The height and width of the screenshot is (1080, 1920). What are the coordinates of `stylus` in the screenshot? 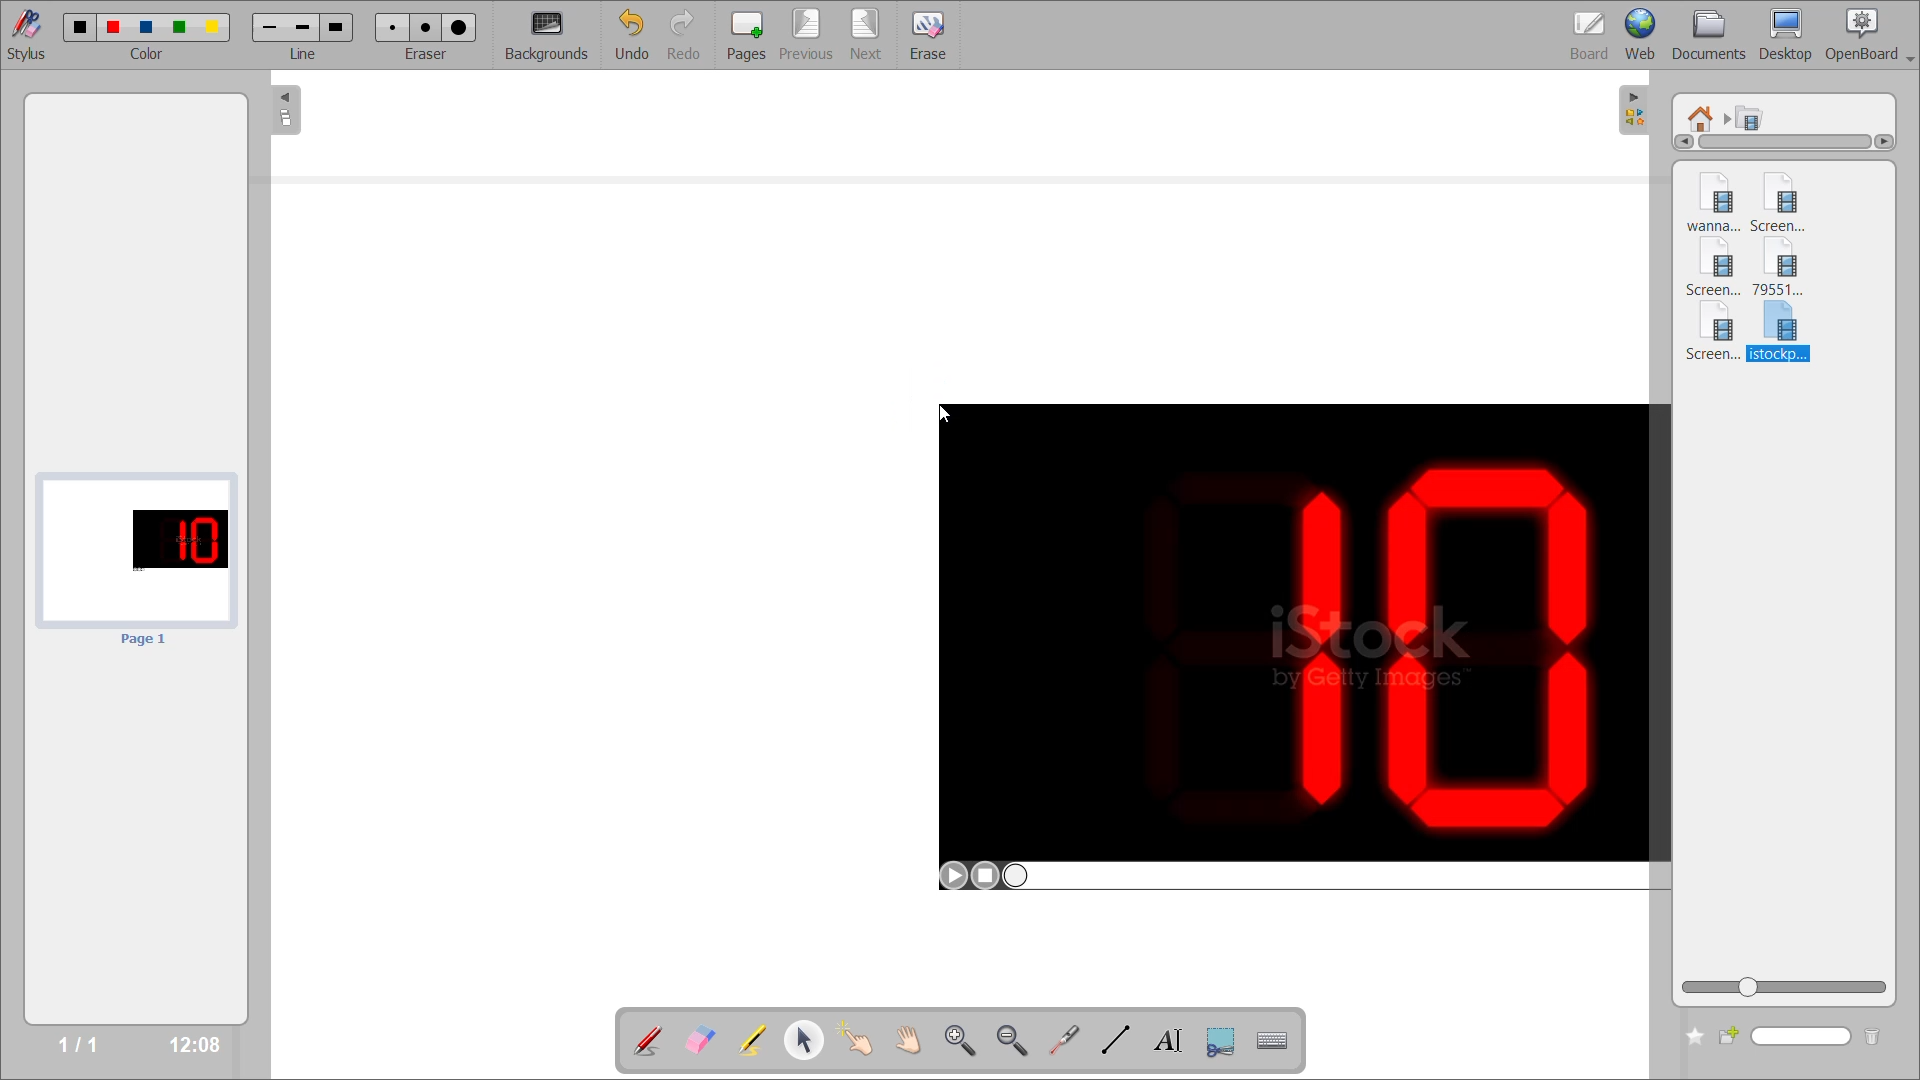 It's located at (31, 35).